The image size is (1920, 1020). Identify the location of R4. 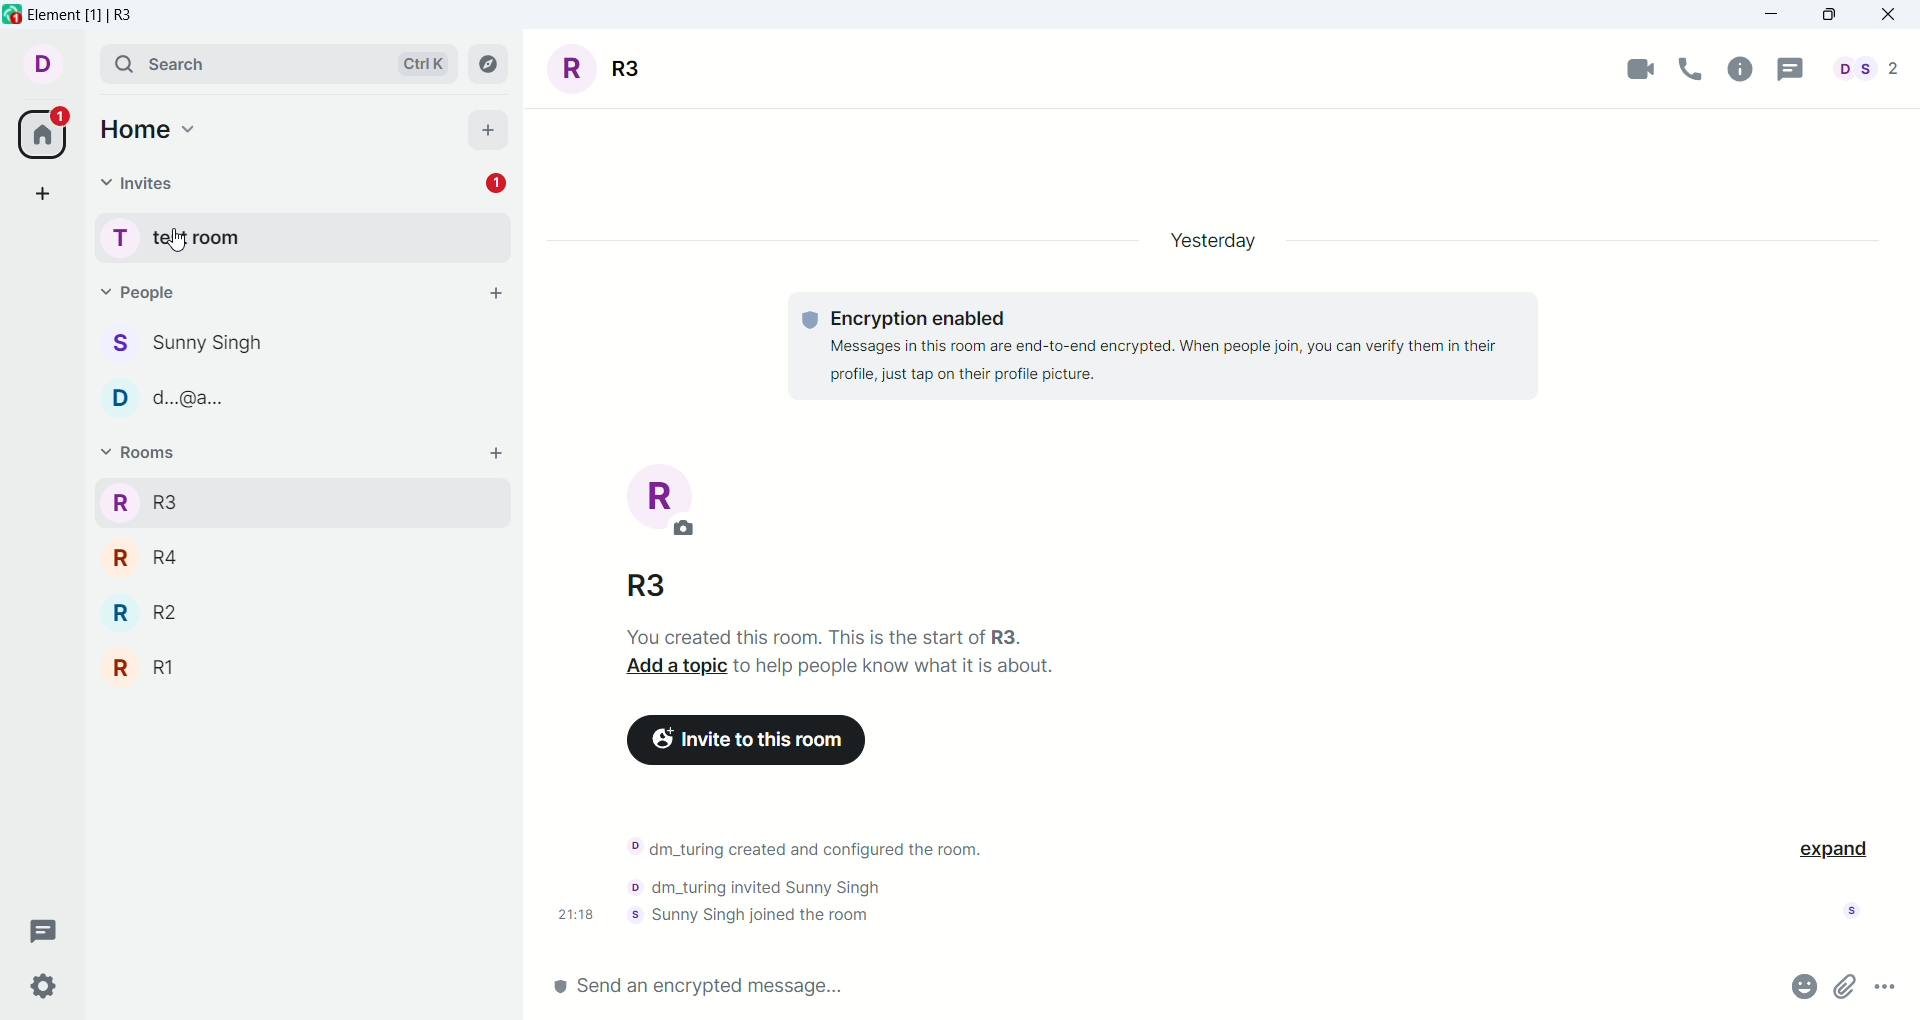
(300, 556).